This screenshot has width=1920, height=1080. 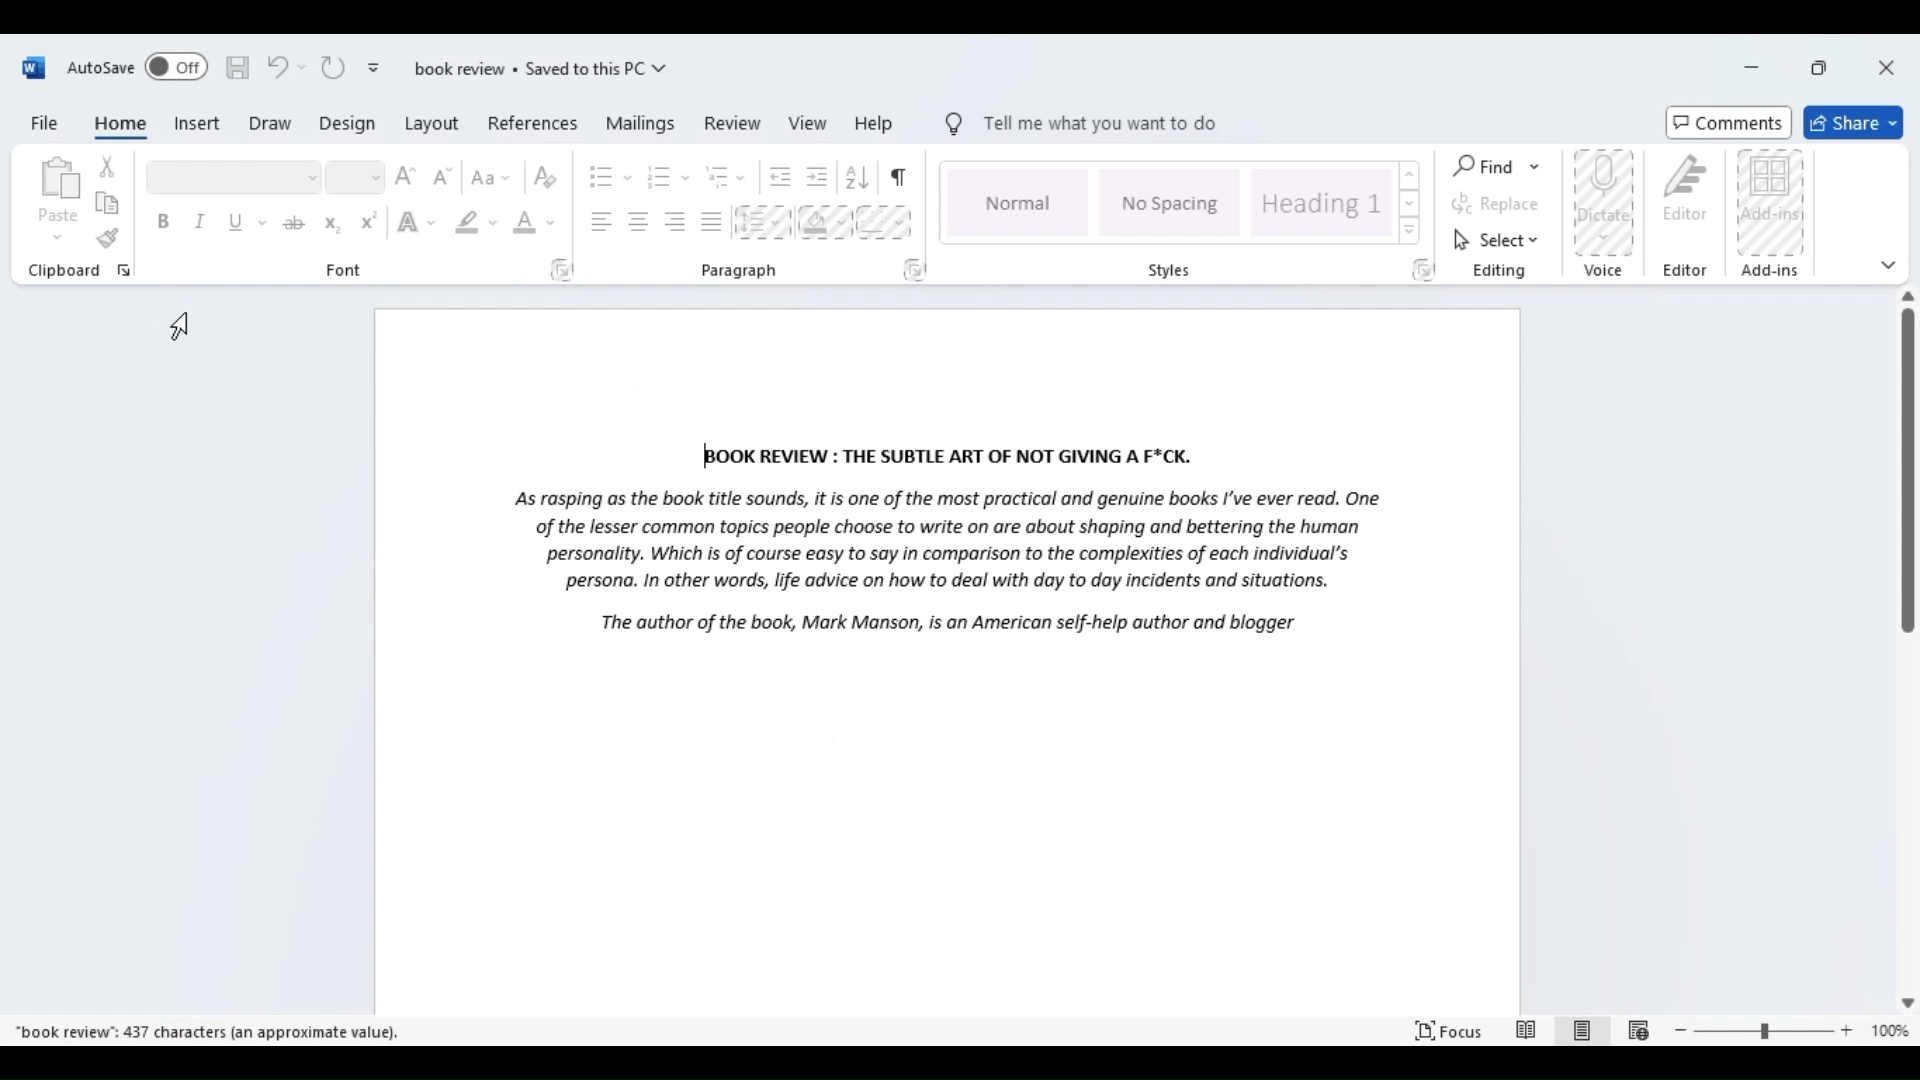 What do you see at coordinates (1082, 122) in the screenshot?
I see `Q Tell me what you want to do` at bounding box center [1082, 122].